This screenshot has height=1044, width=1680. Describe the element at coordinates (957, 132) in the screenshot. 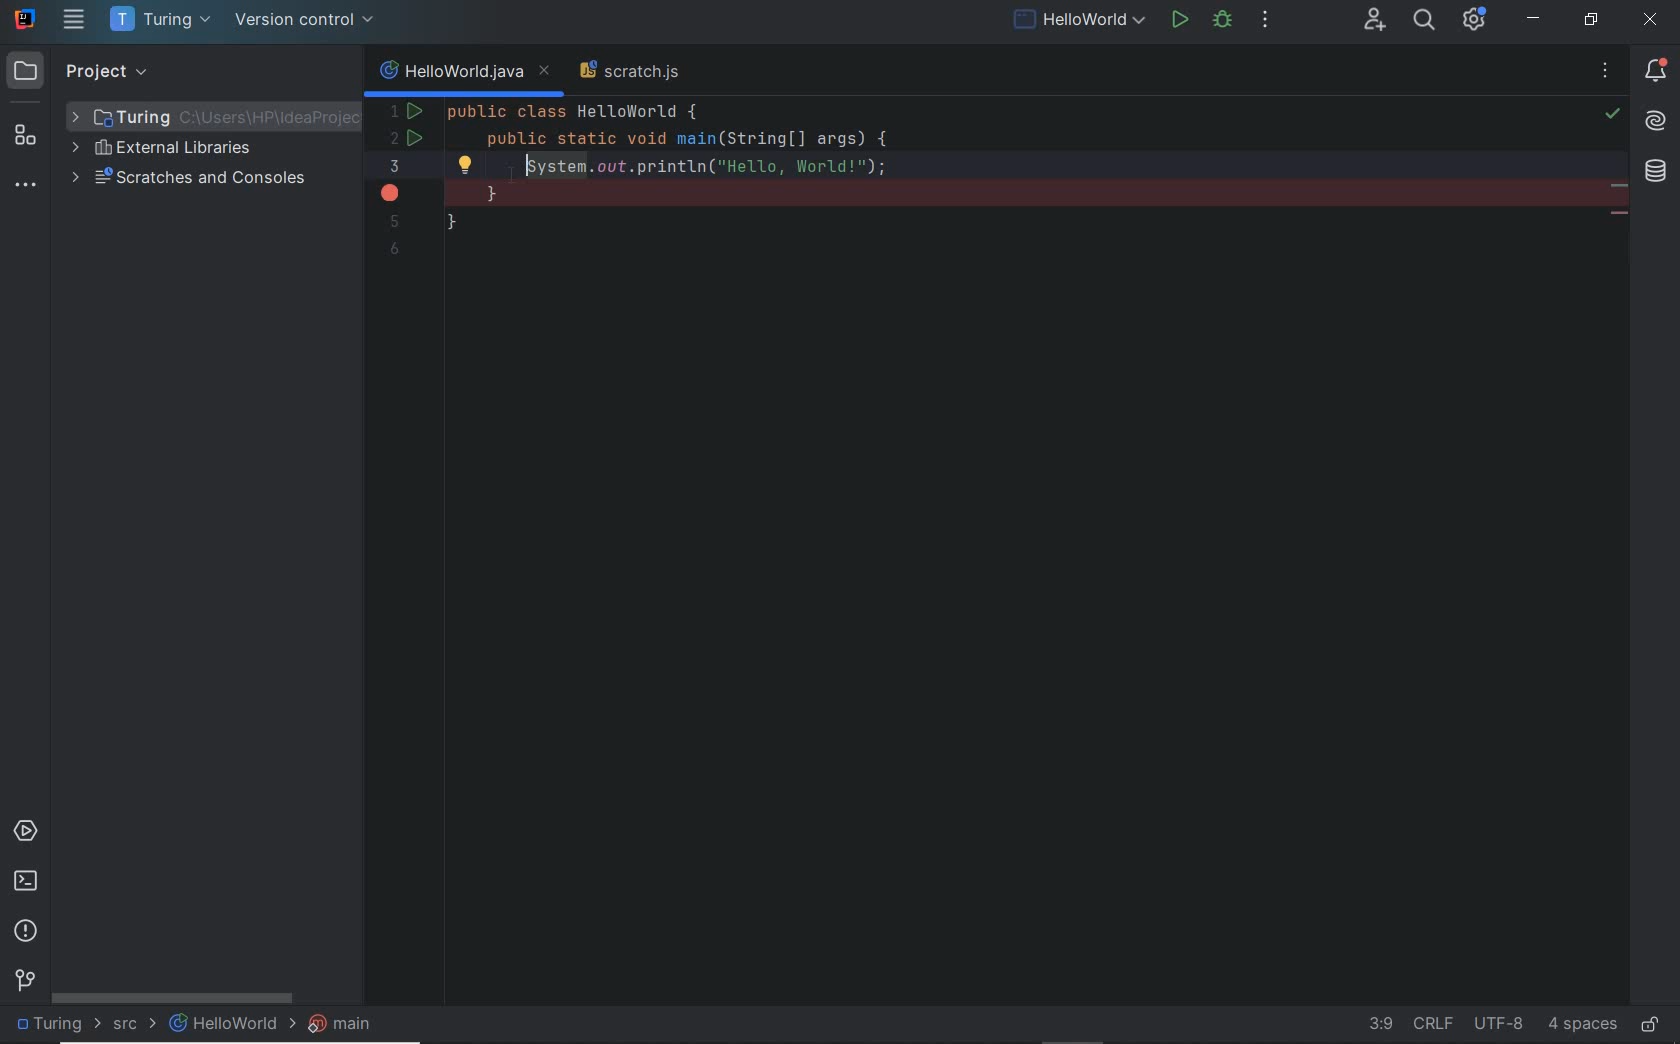

I see `codes` at that location.